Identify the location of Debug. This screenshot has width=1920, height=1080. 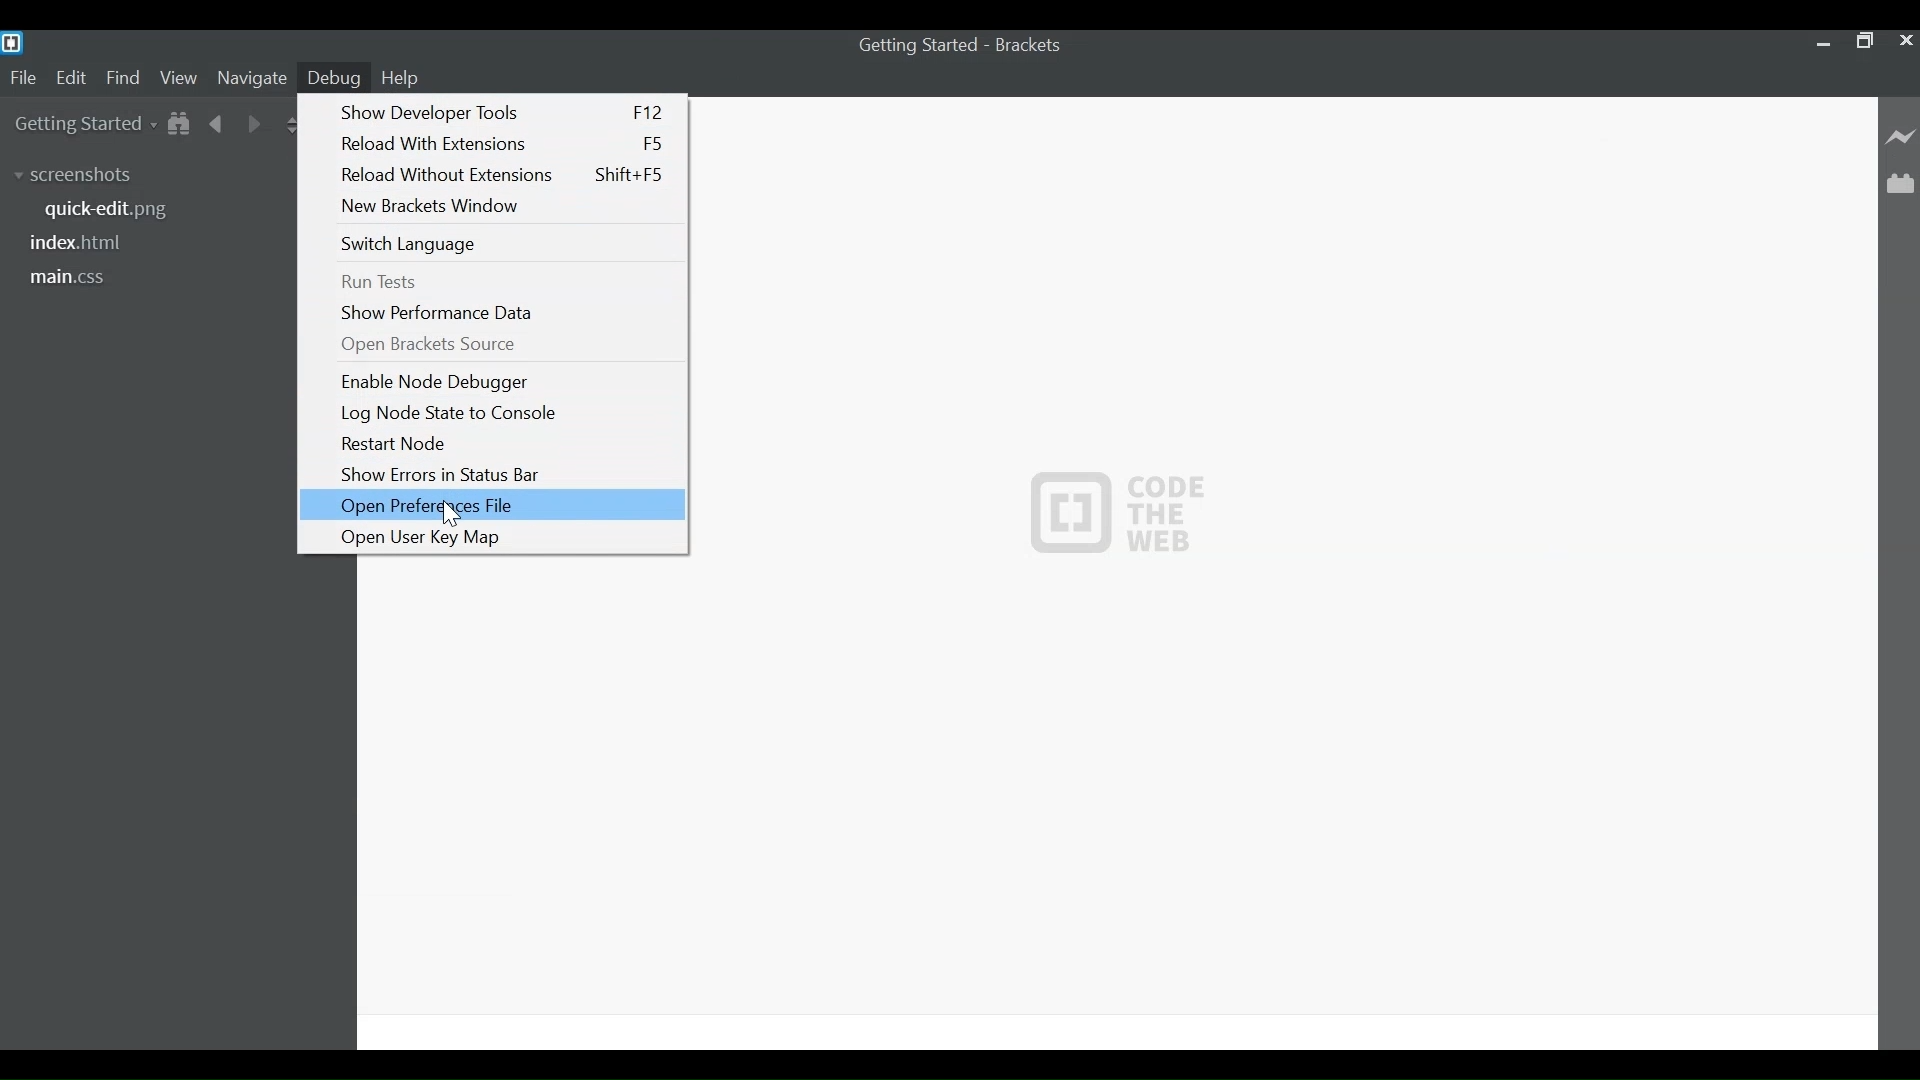
(334, 77).